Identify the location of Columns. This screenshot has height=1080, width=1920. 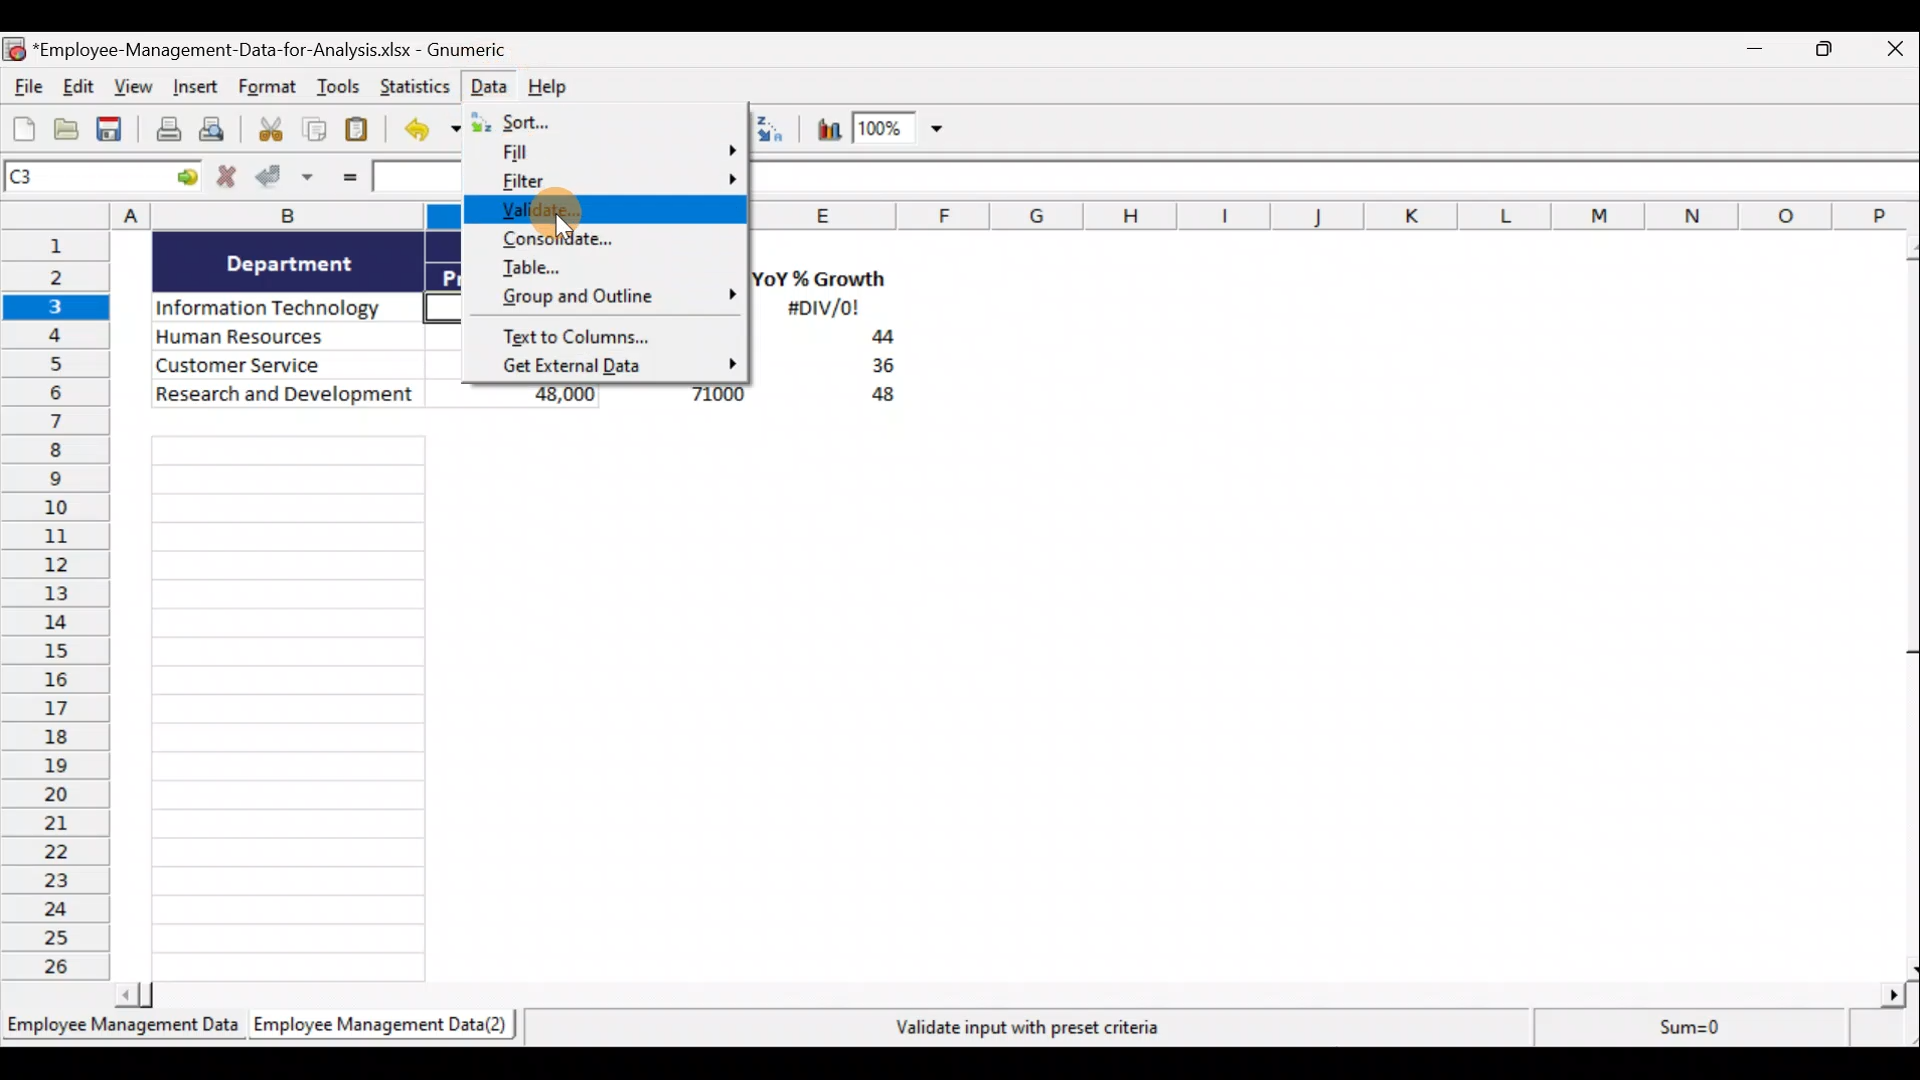
(1336, 215).